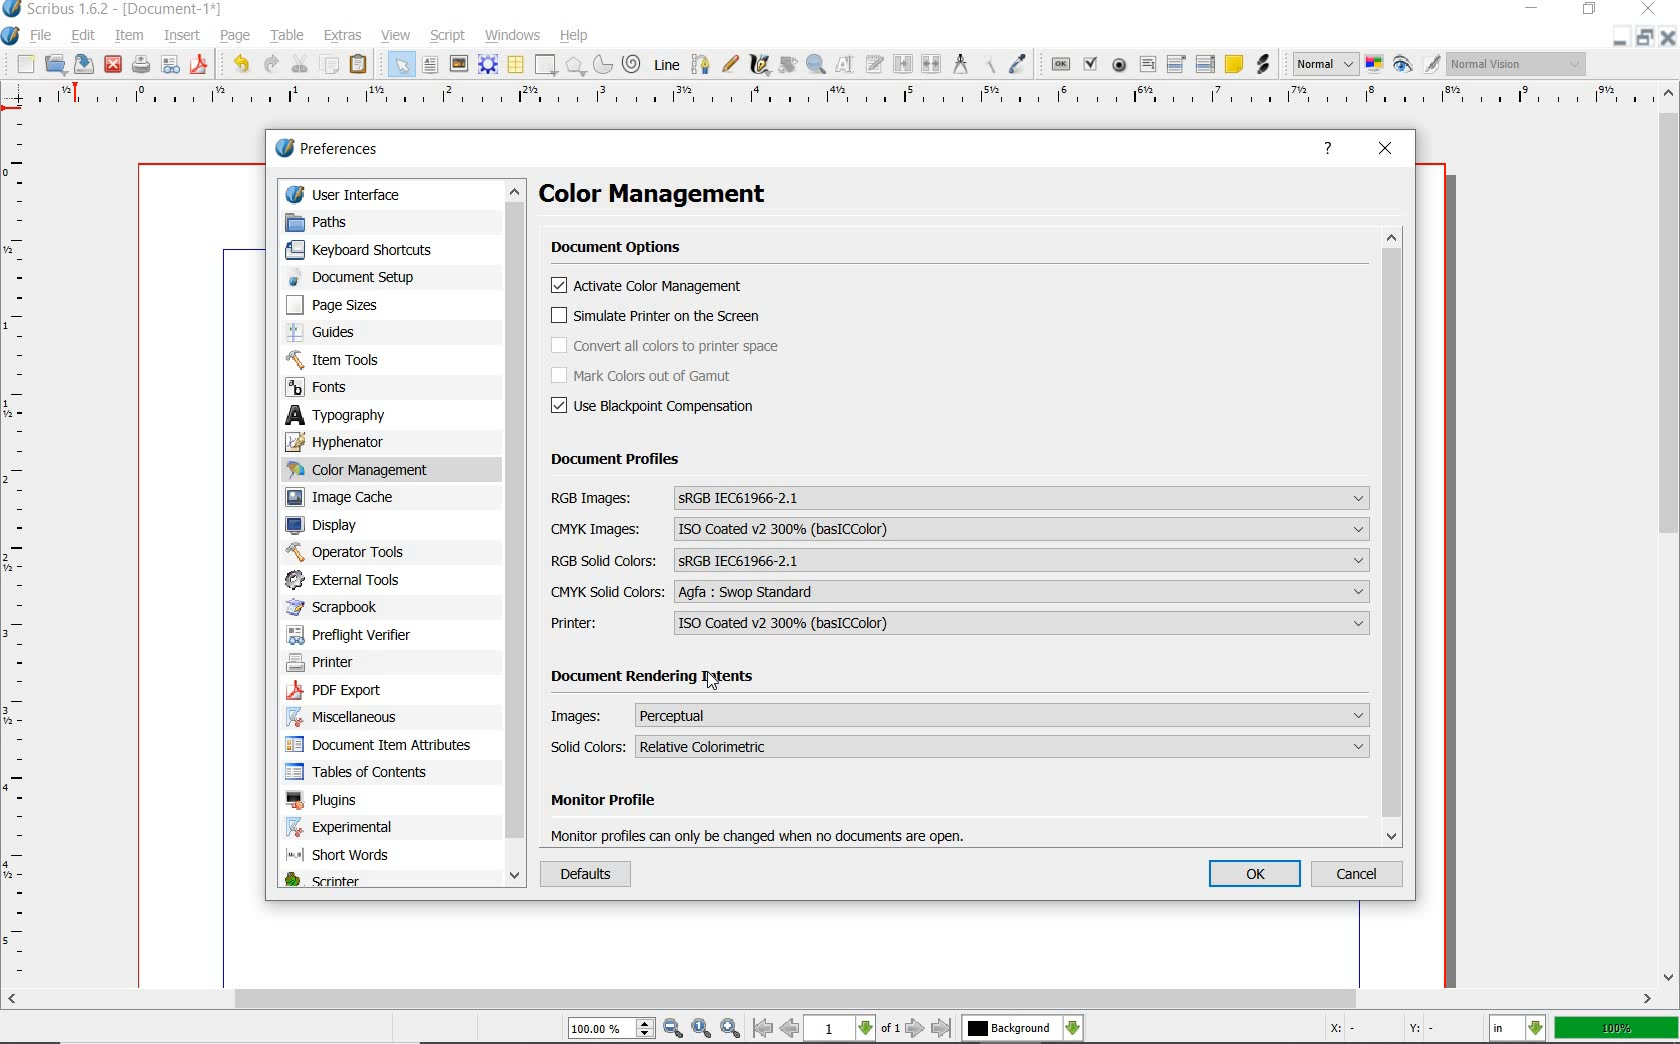 The width and height of the screenshot is (1680, 1044). What do you see at coordinates (959, 498) in the screenshot?
I see `RGB Images` at bounding box center [959, 498].